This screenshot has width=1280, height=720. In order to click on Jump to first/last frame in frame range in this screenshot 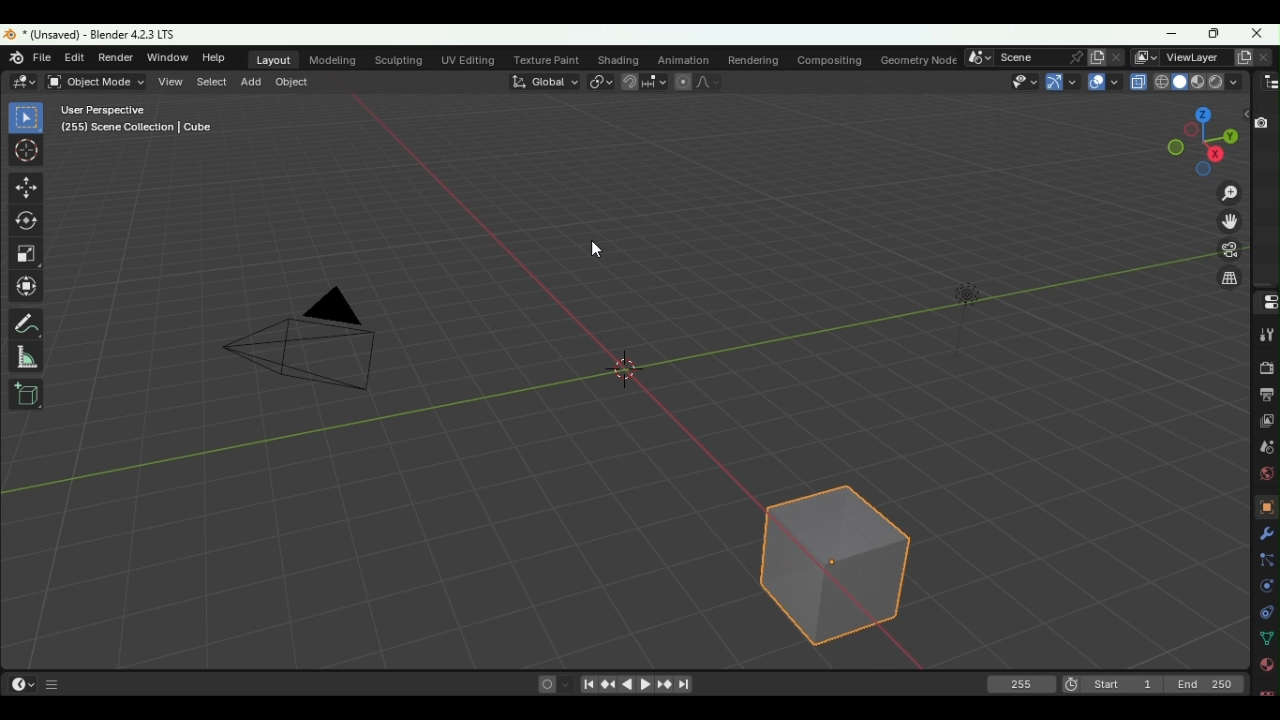, I will do `click(589, 685)`.